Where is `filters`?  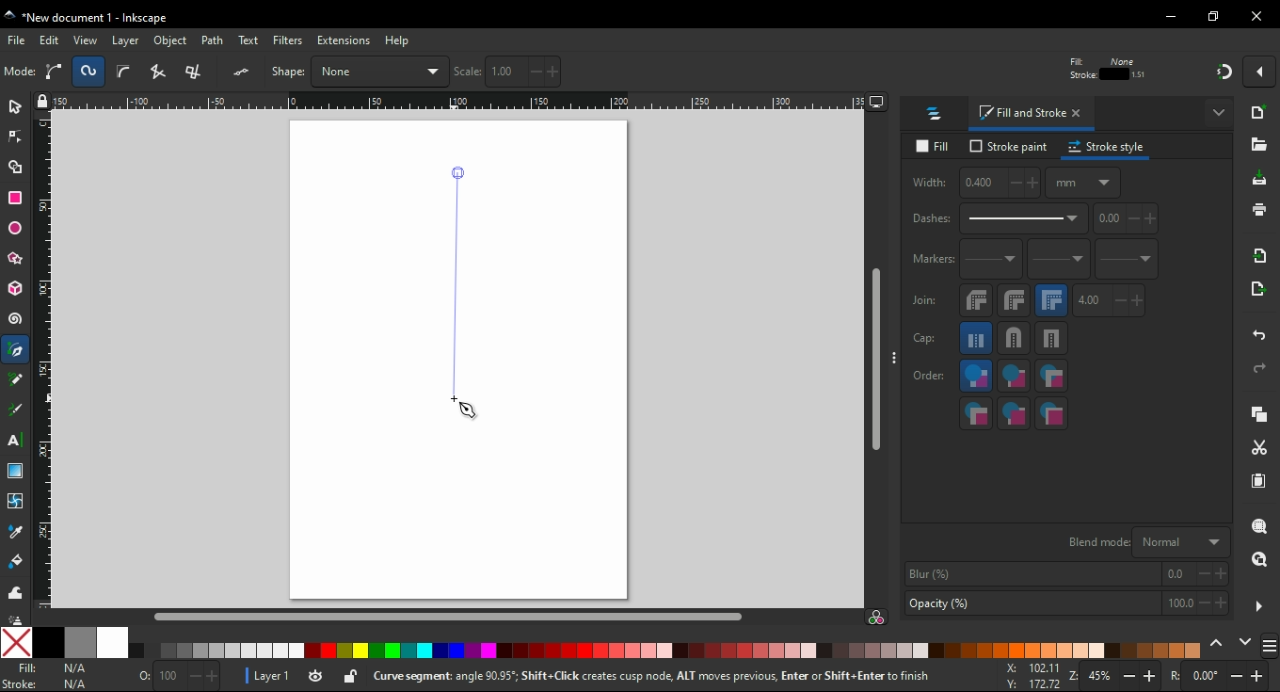 filters is located at coordinates (289, 42).